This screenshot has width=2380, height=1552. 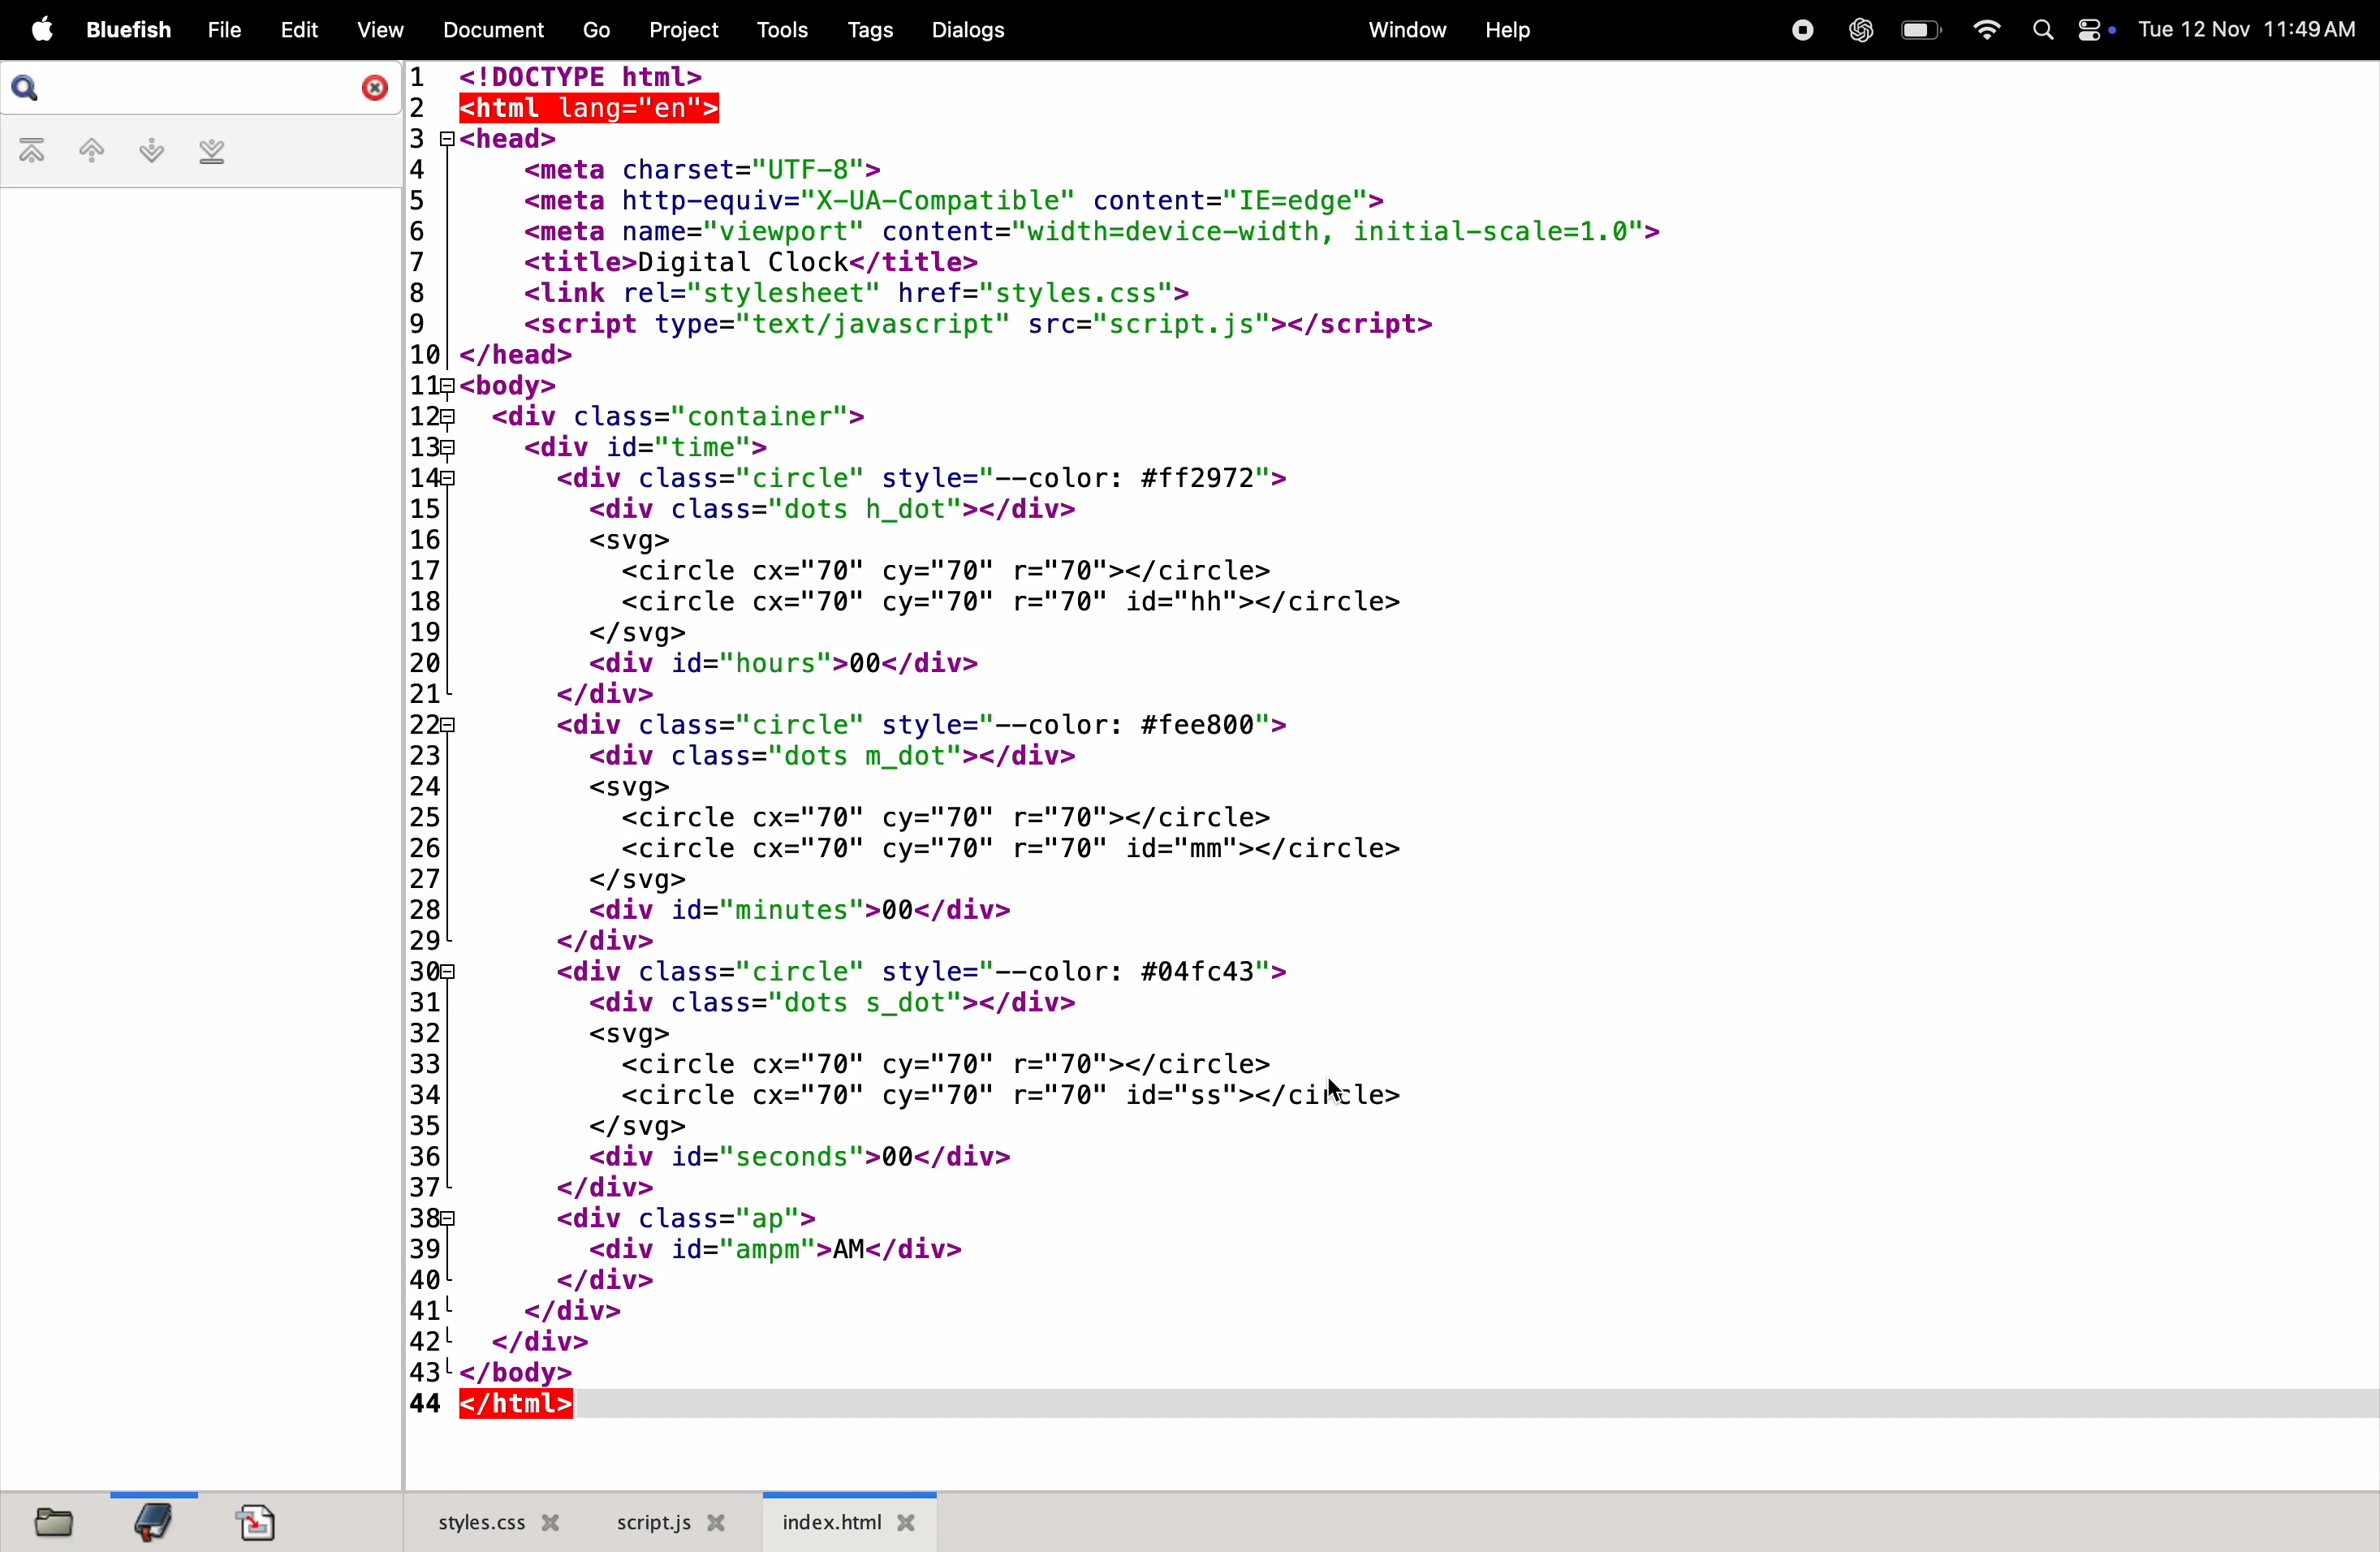 I want to click on file, so click(x=222, y=31).